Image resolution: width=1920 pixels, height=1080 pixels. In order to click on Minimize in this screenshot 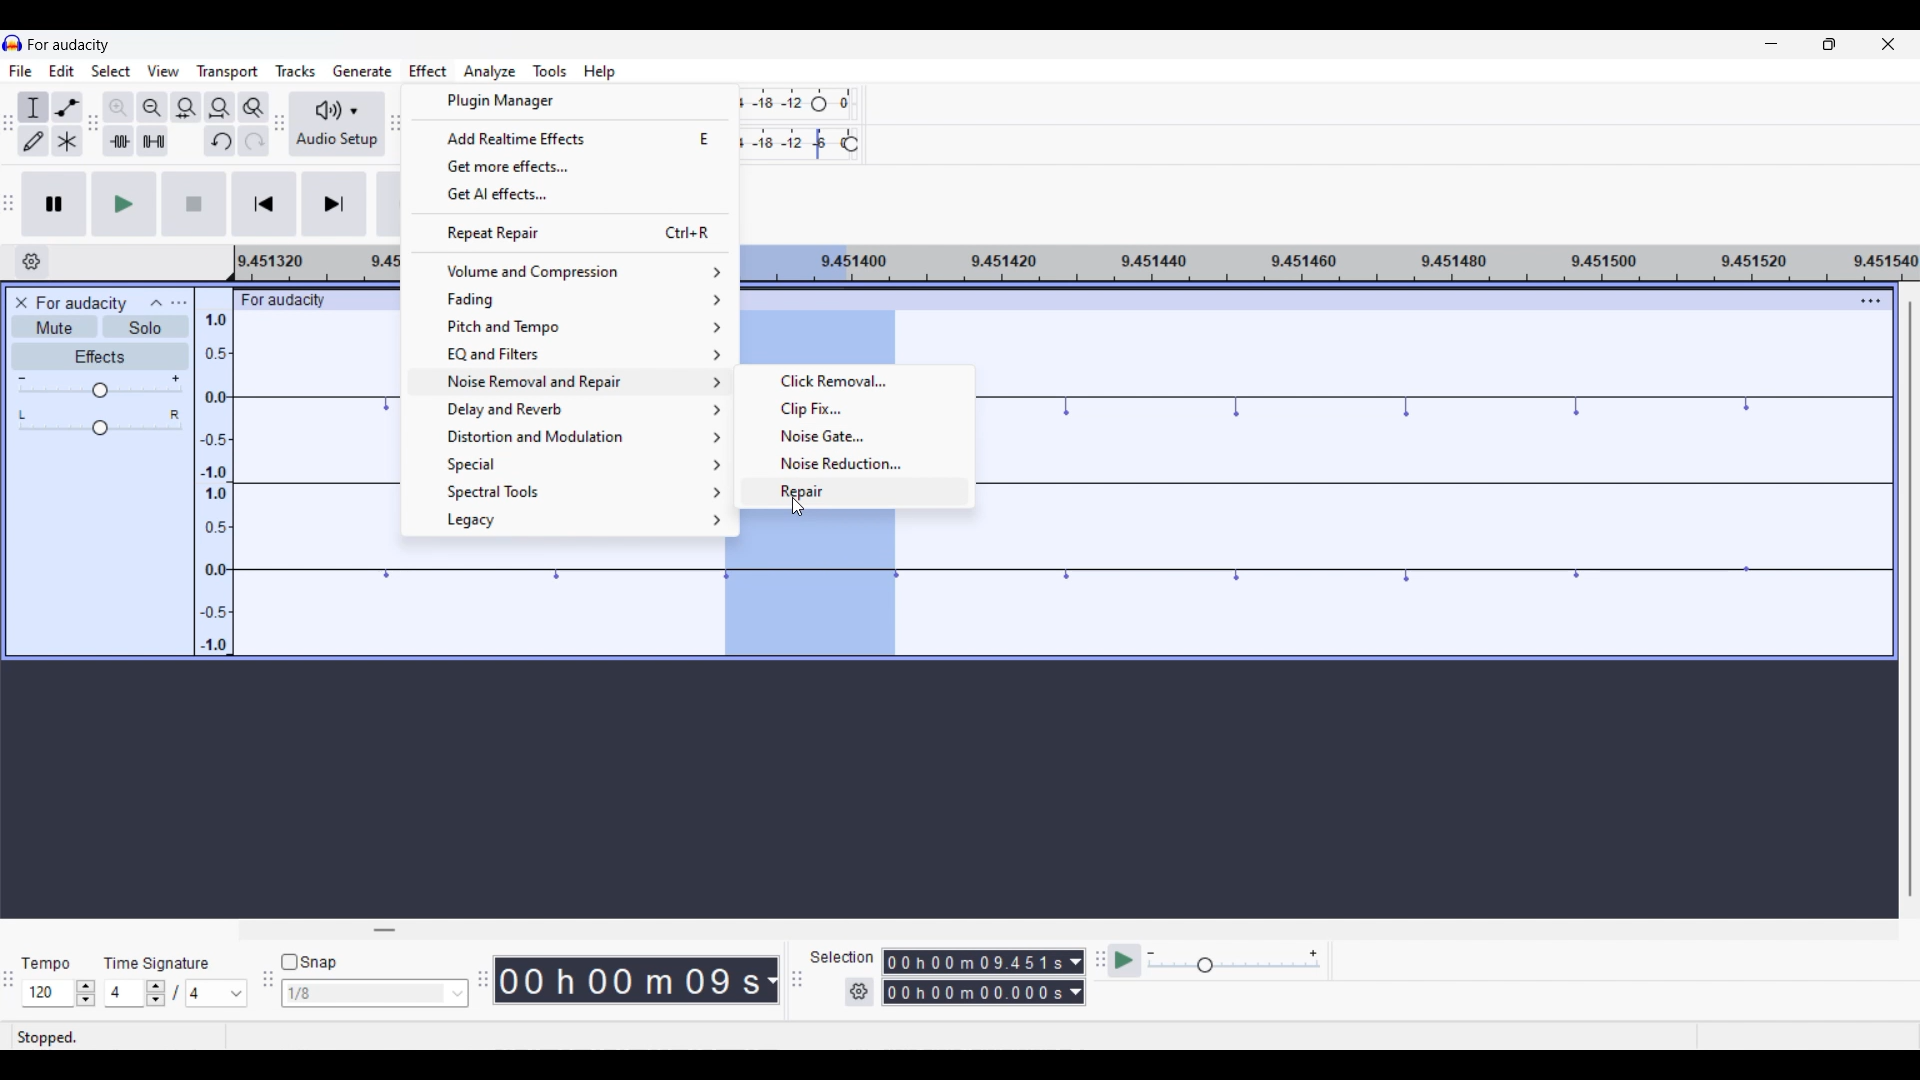, I will do `click(1771, 43)`.